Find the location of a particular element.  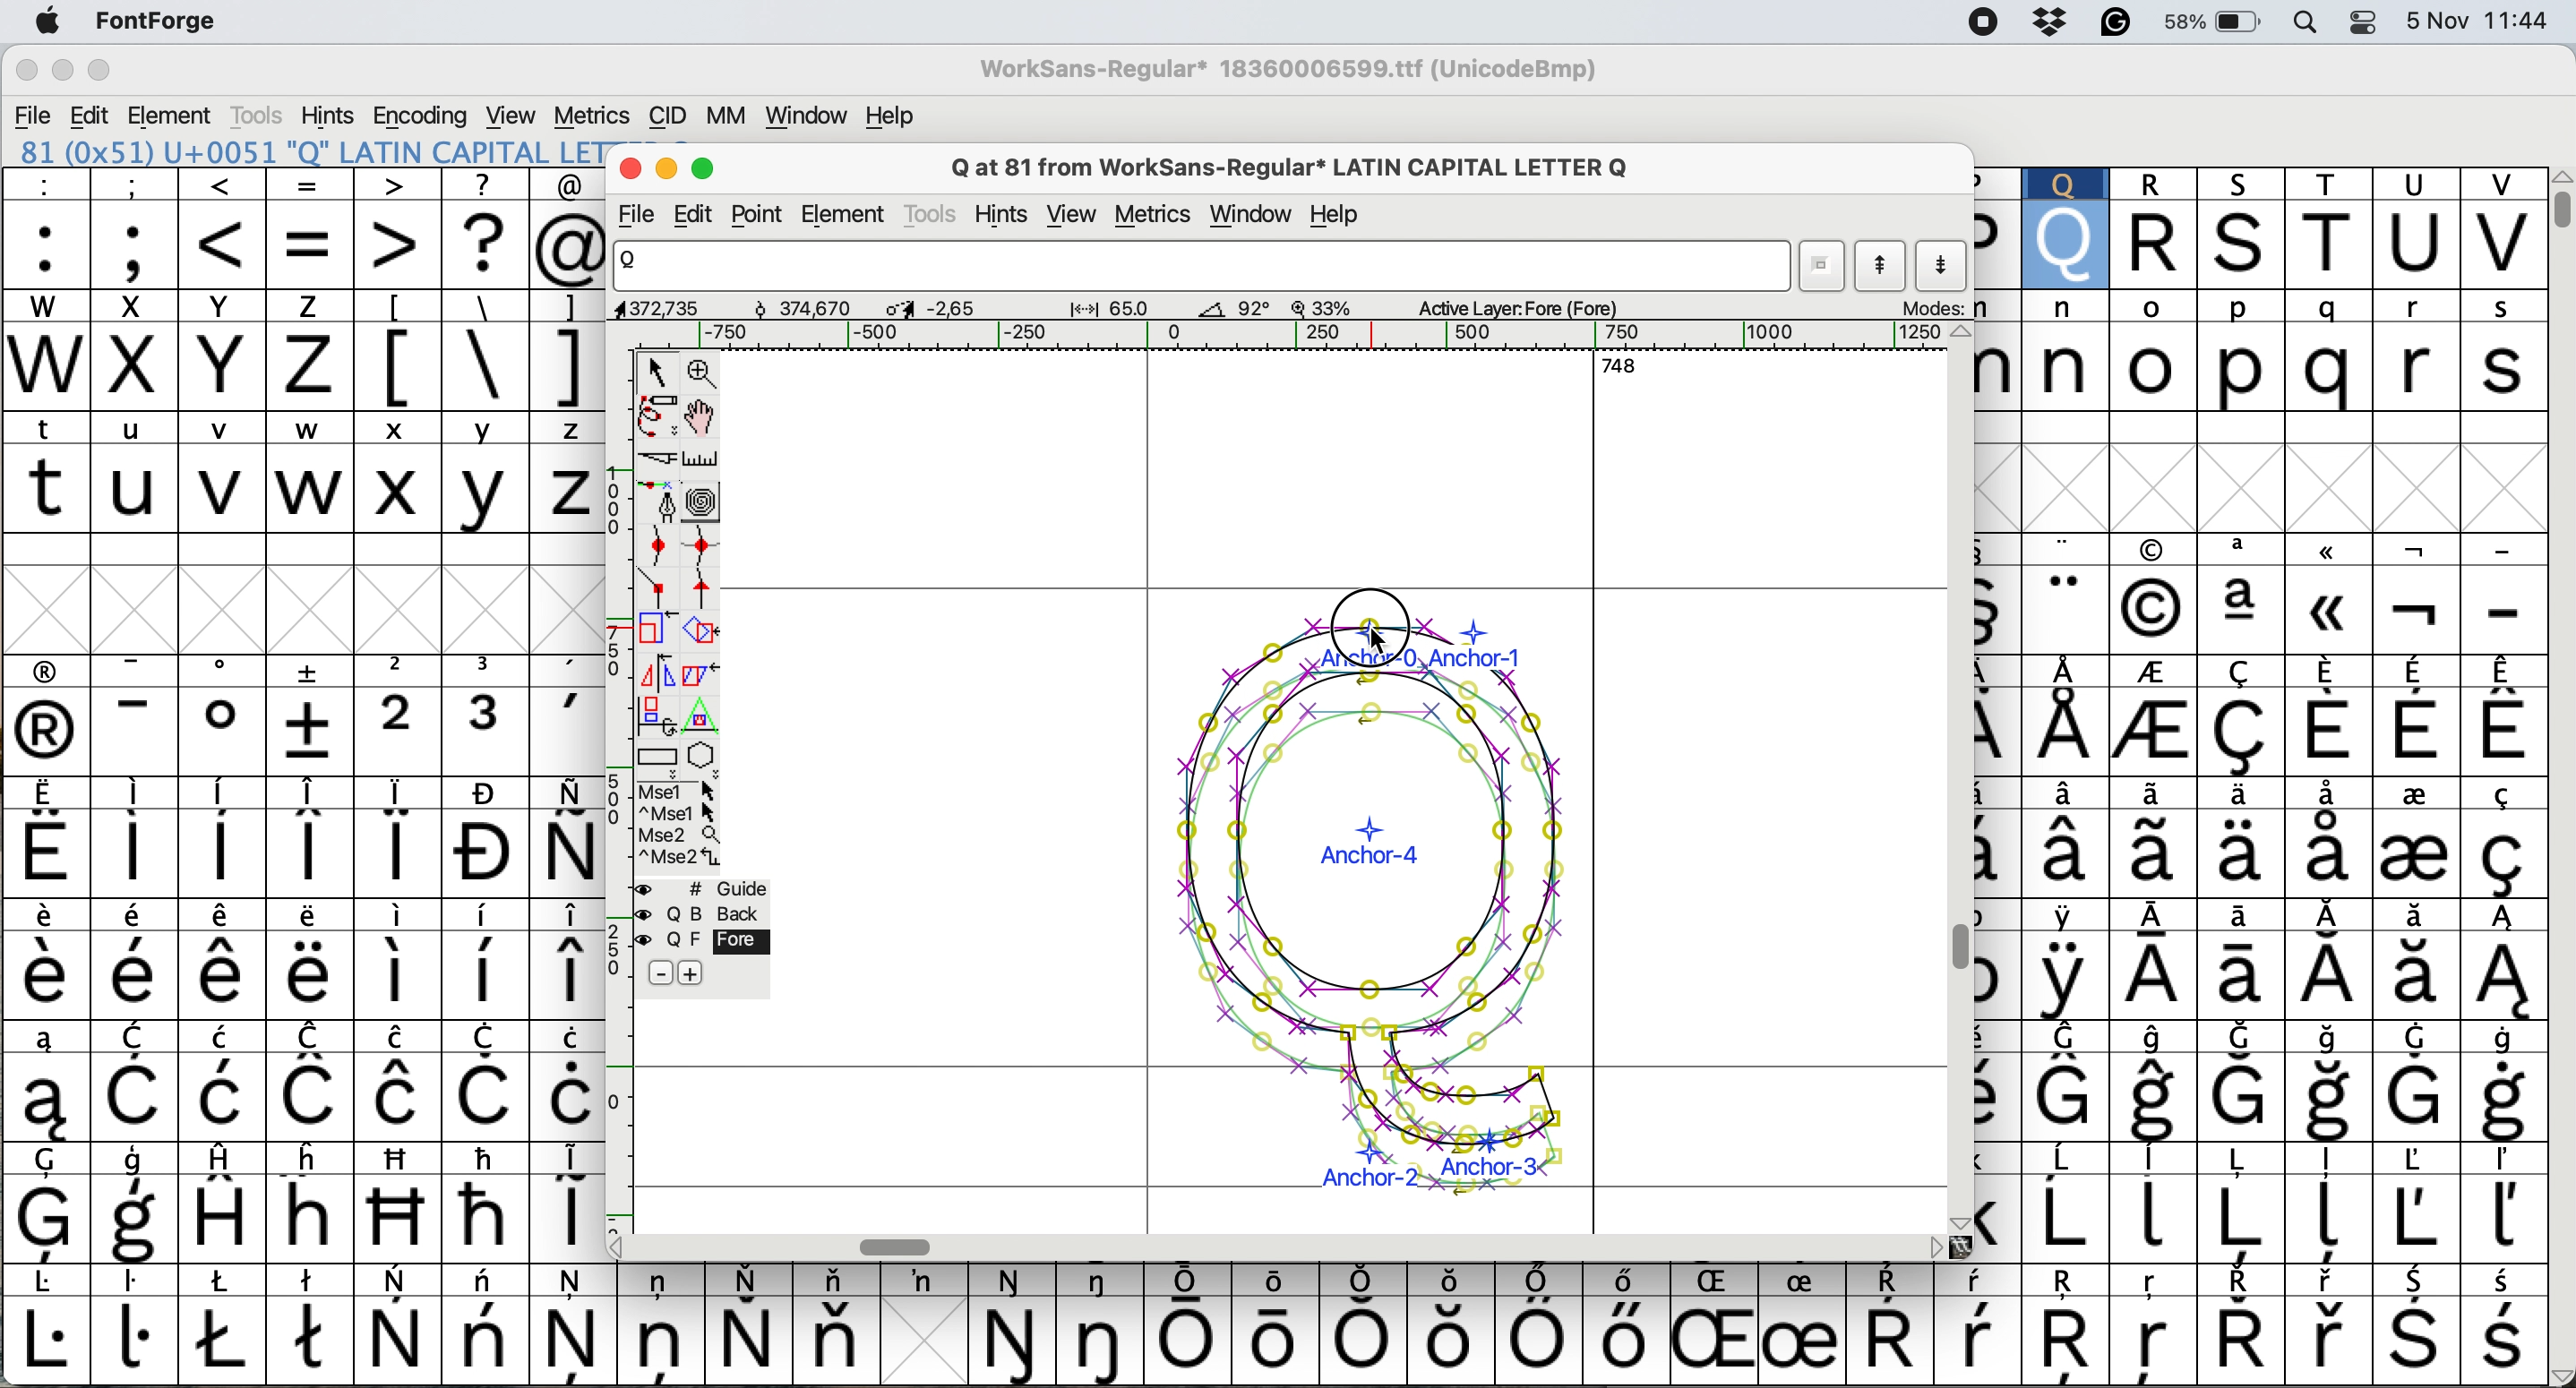

perform a perspective transformation on selection is located at coordinates (706, 716).